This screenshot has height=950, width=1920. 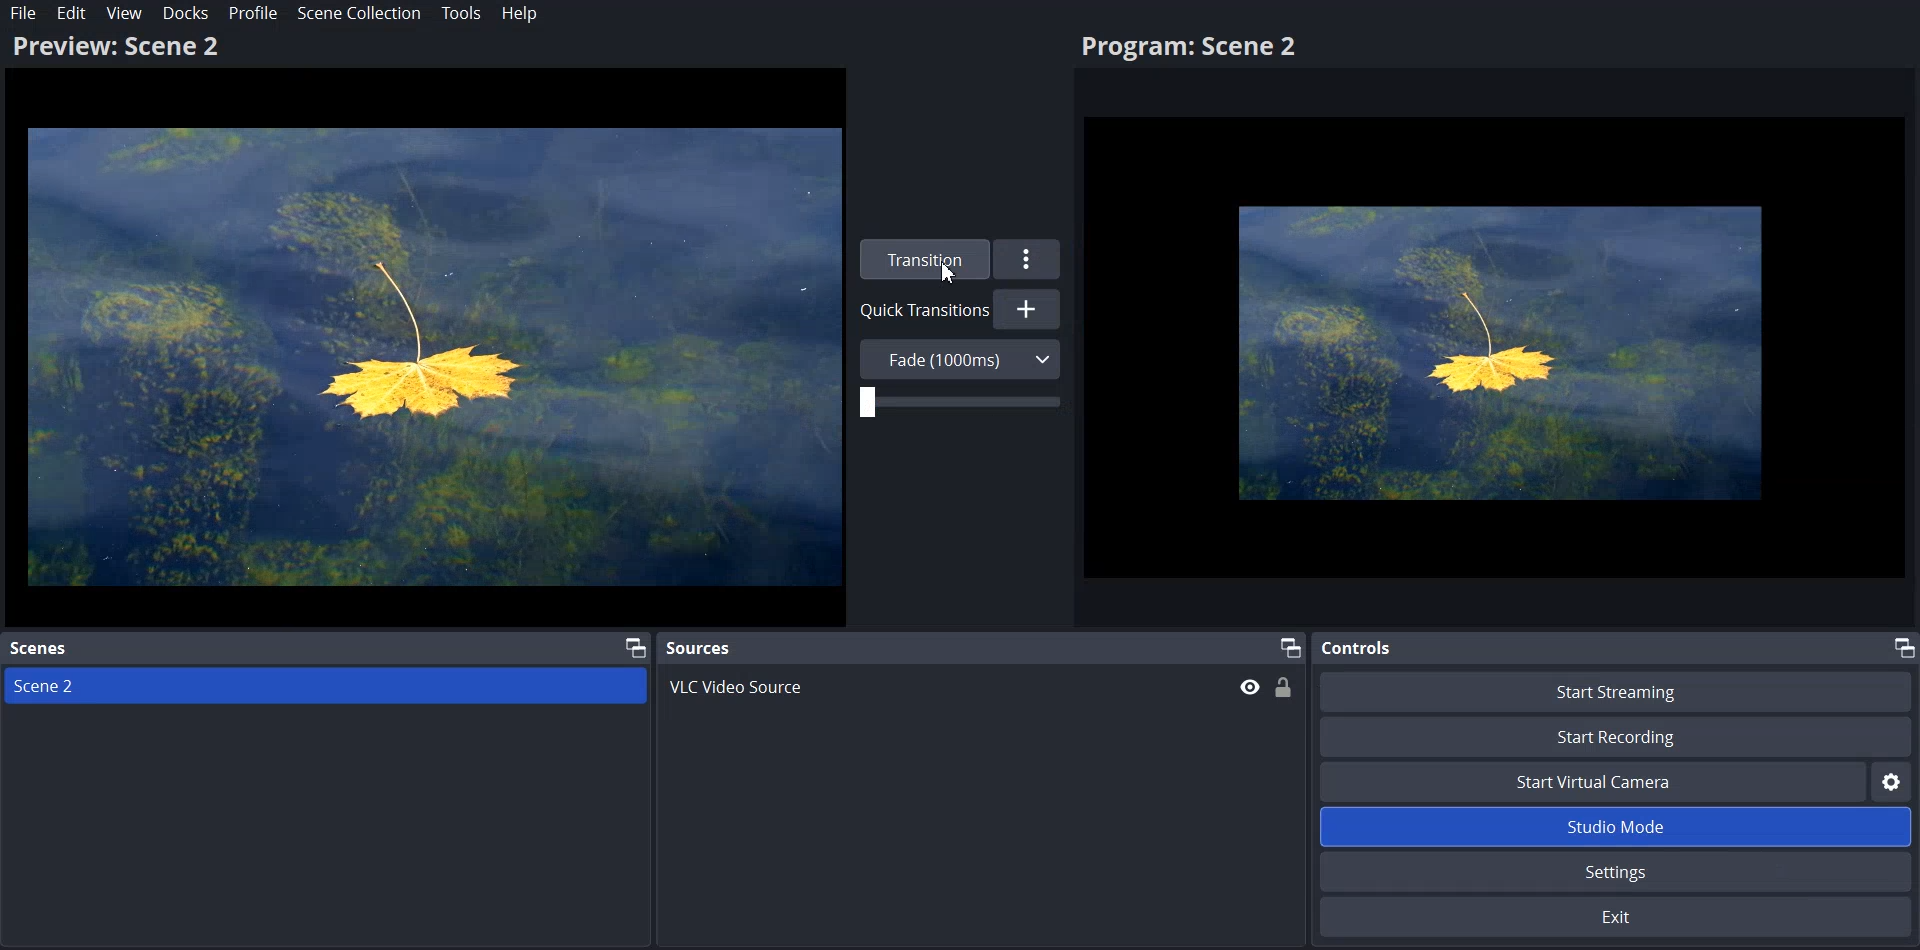 I want to click on Docks, so click(x=185, y=13).